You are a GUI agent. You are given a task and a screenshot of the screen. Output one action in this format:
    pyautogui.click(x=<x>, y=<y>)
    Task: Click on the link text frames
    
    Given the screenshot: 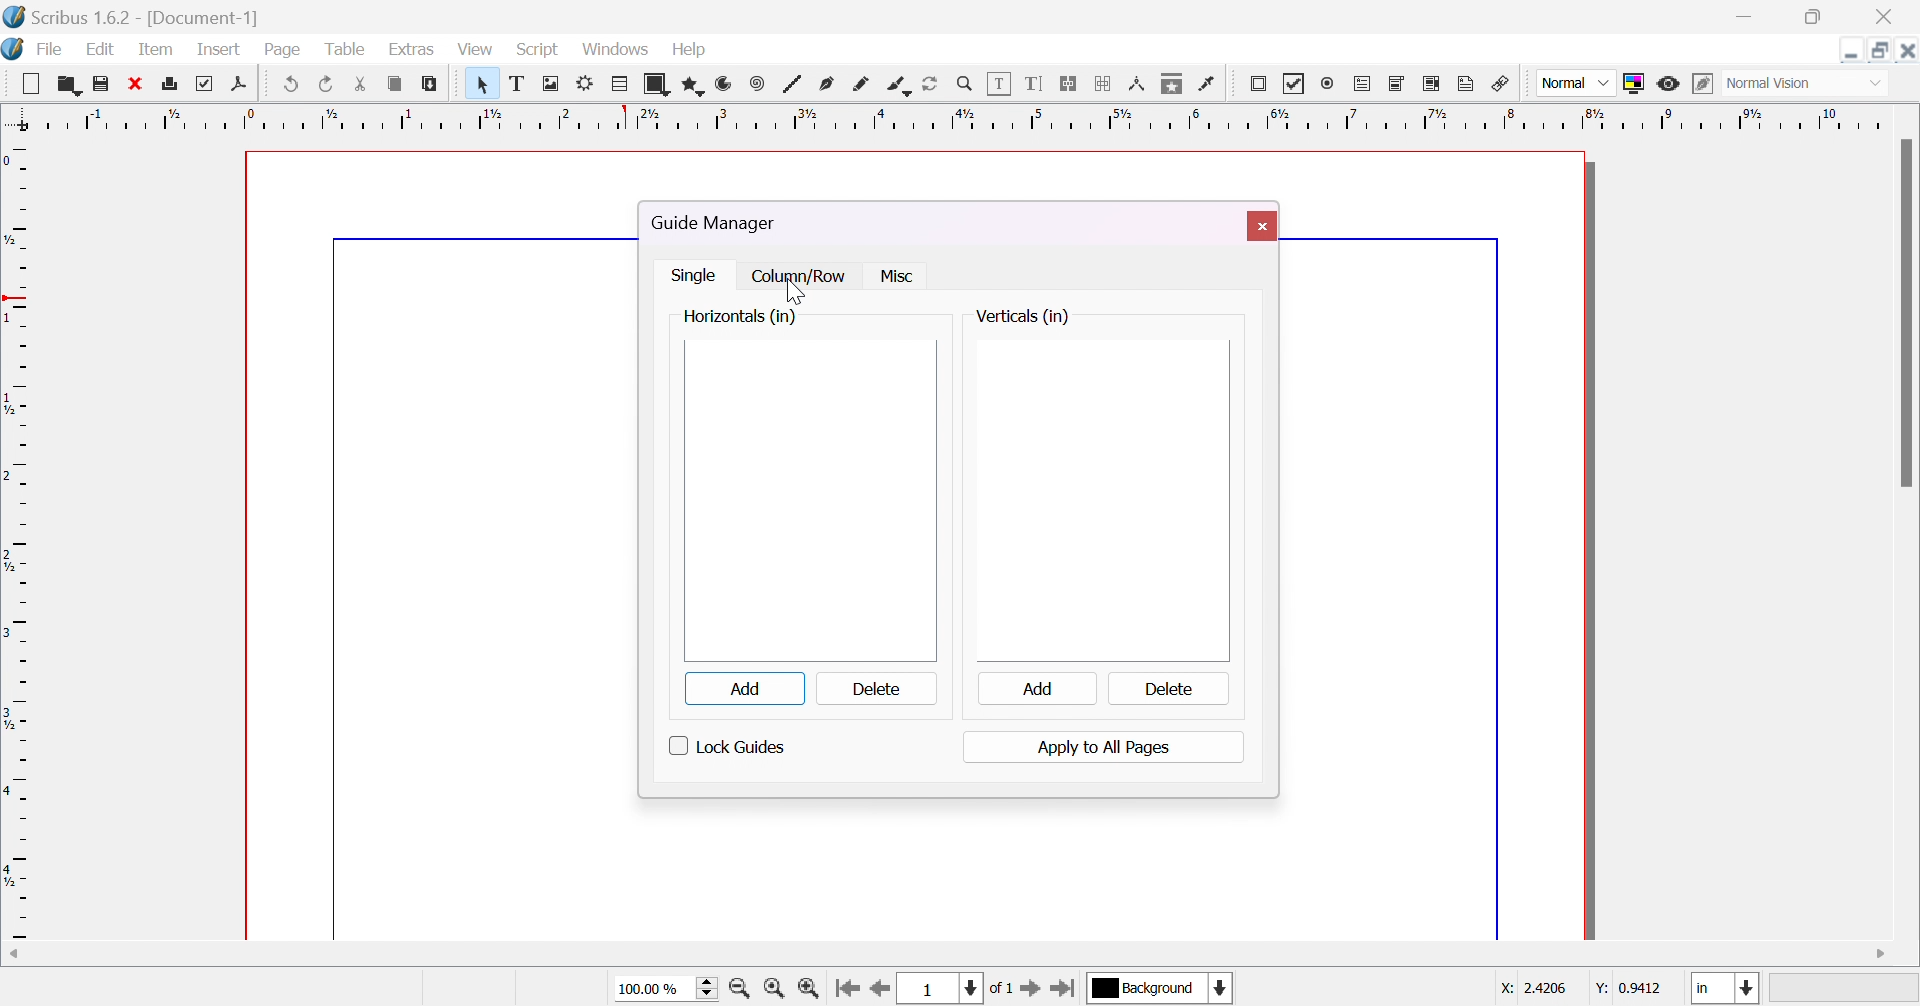 What is the action you would take?
    pyautogui.click(x=1072, y=85)
    